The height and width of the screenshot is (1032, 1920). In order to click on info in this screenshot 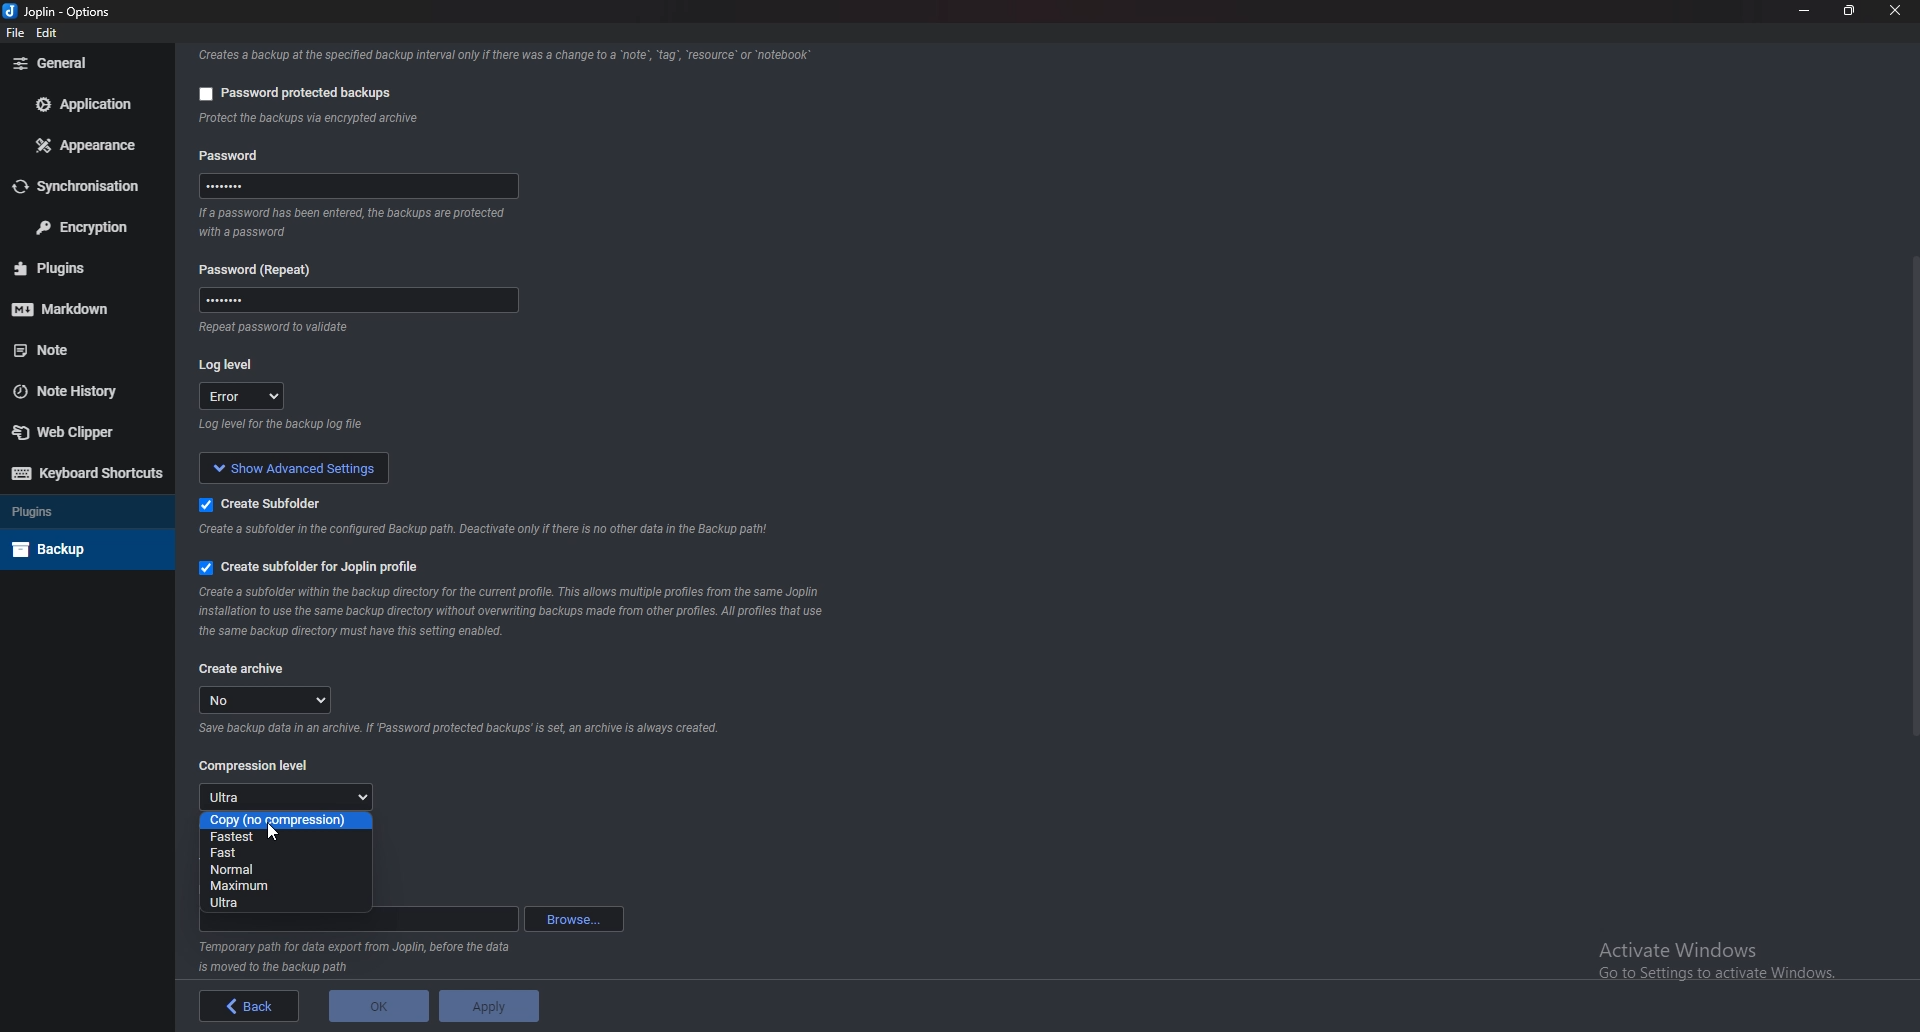, I will do `click(410, 120)`.